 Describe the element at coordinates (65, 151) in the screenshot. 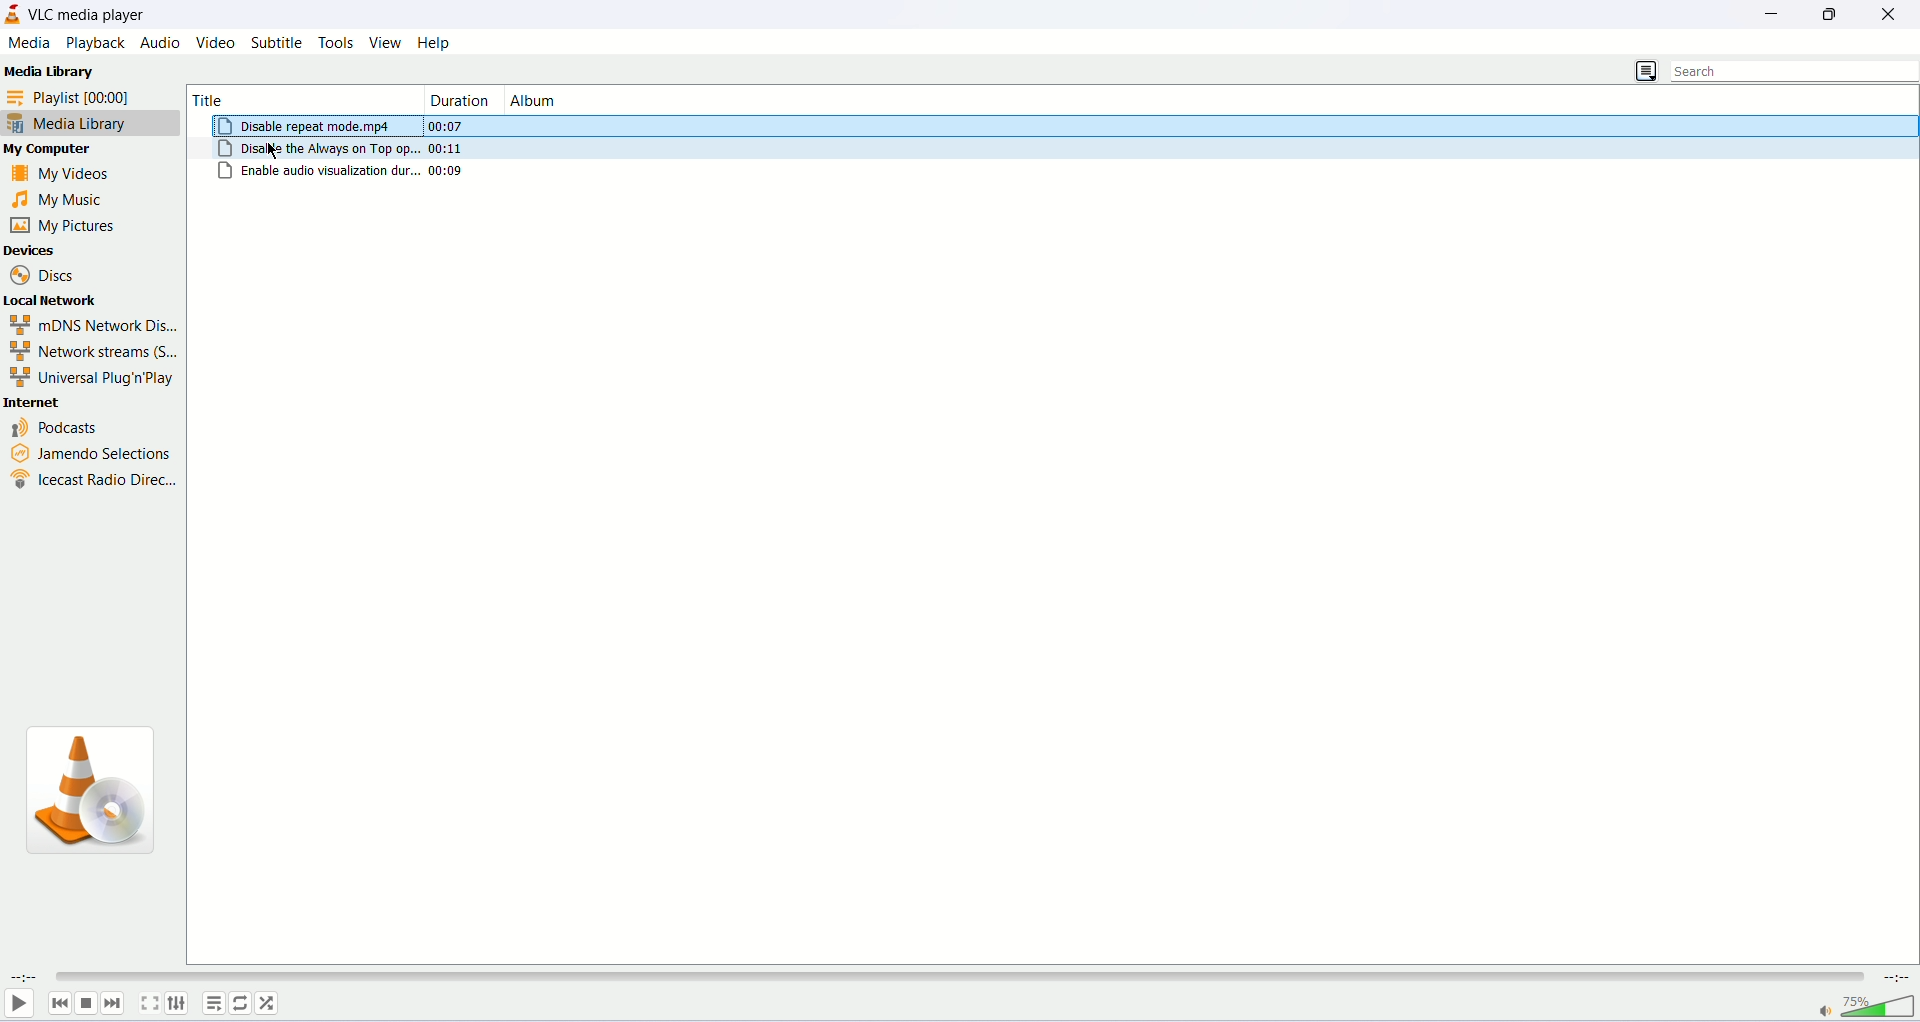

I see `my computer` at that location.